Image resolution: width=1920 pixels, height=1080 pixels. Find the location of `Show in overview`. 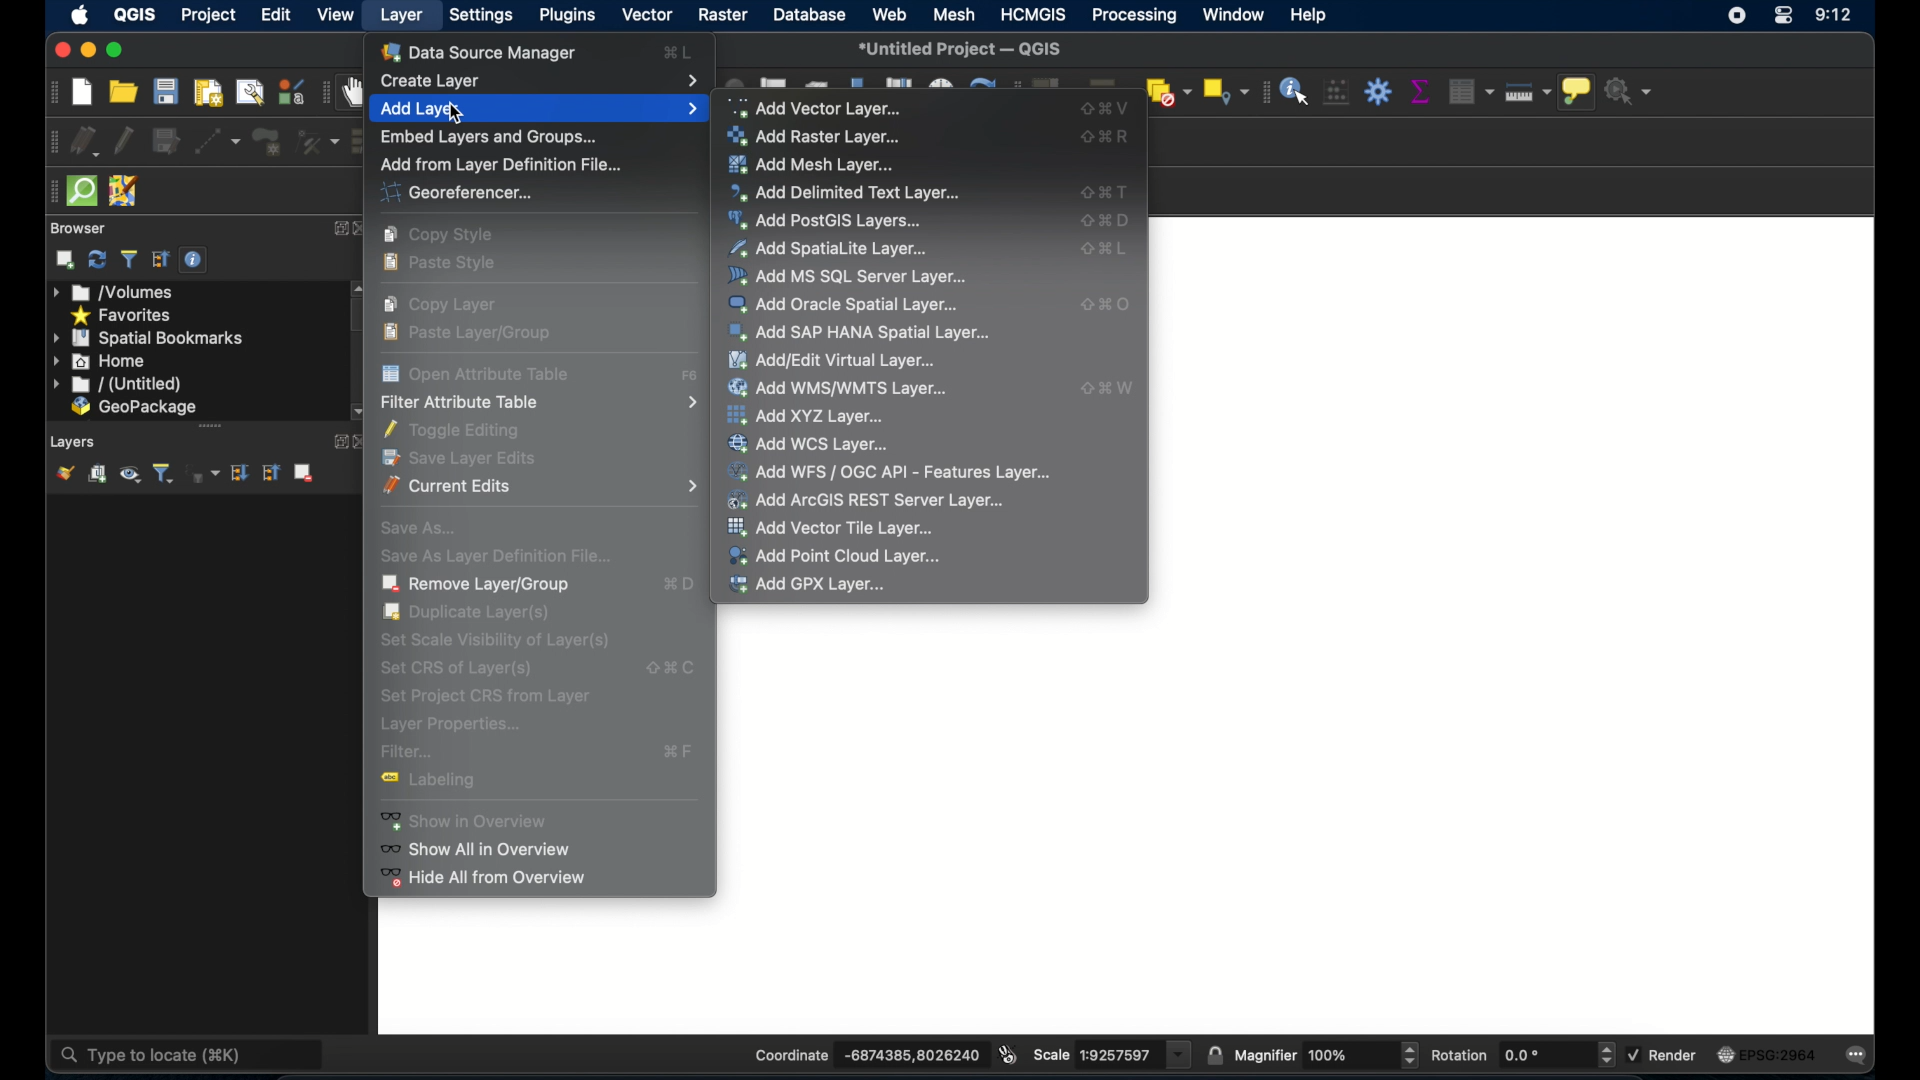

Show in overview is located at coordinates (533, 820).